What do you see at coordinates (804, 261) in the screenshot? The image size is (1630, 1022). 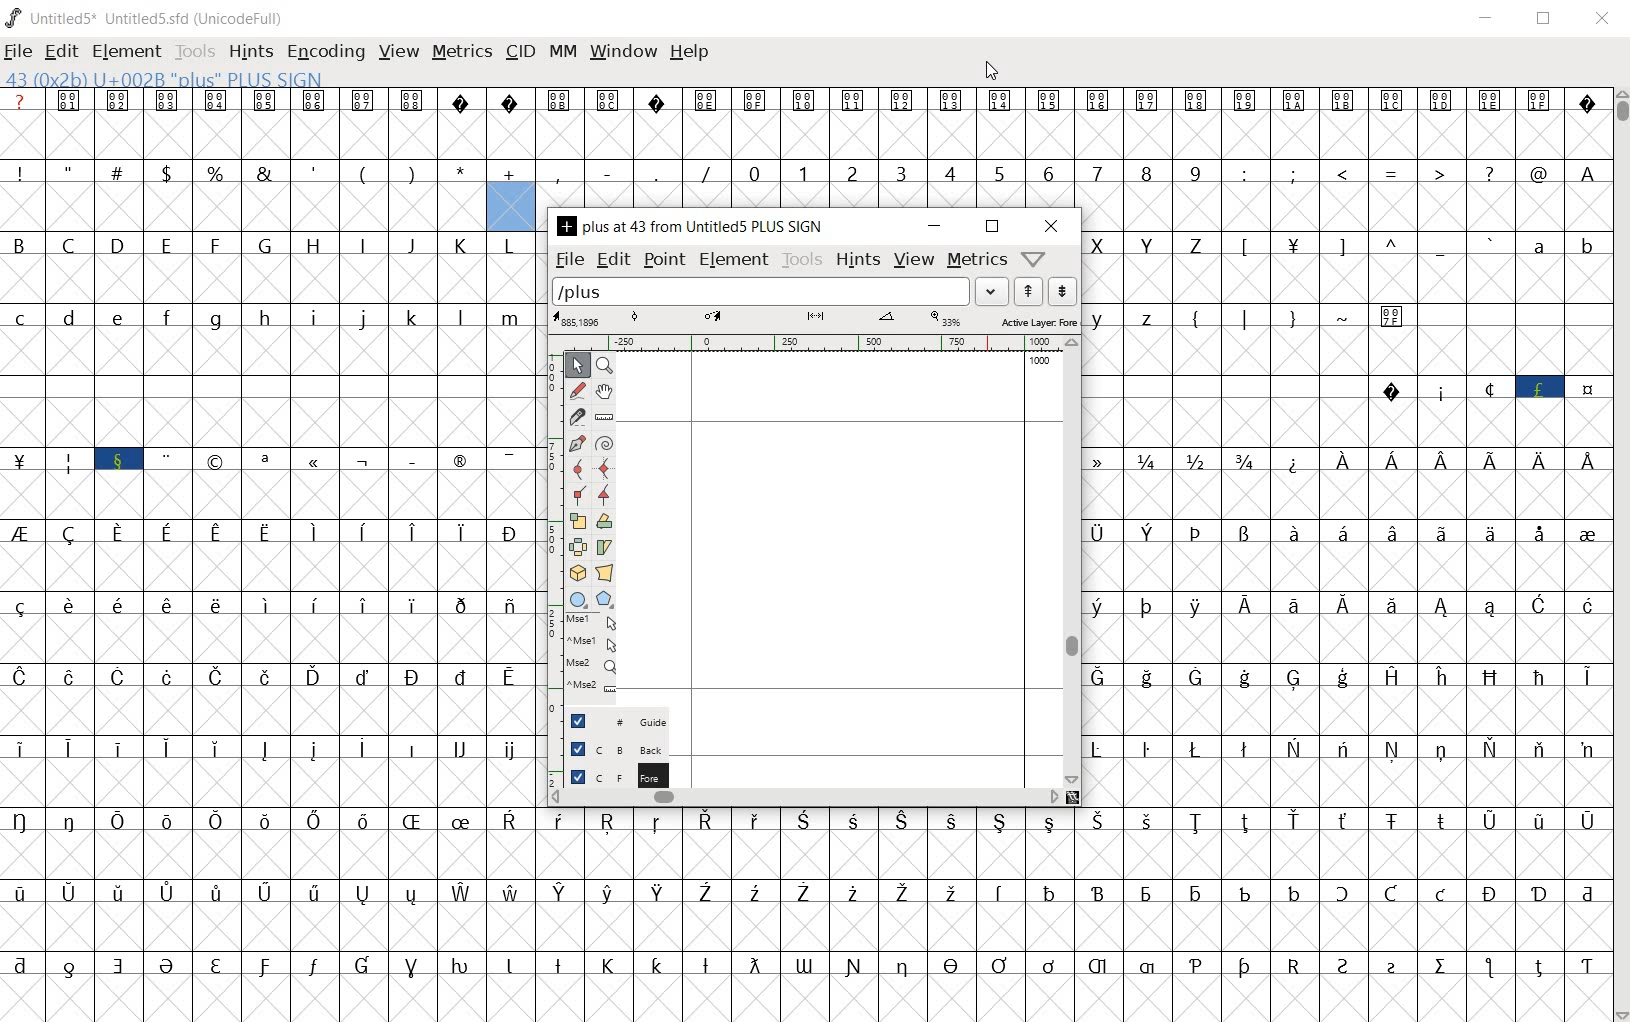 I see `tools` at bounding box center [804, 261].